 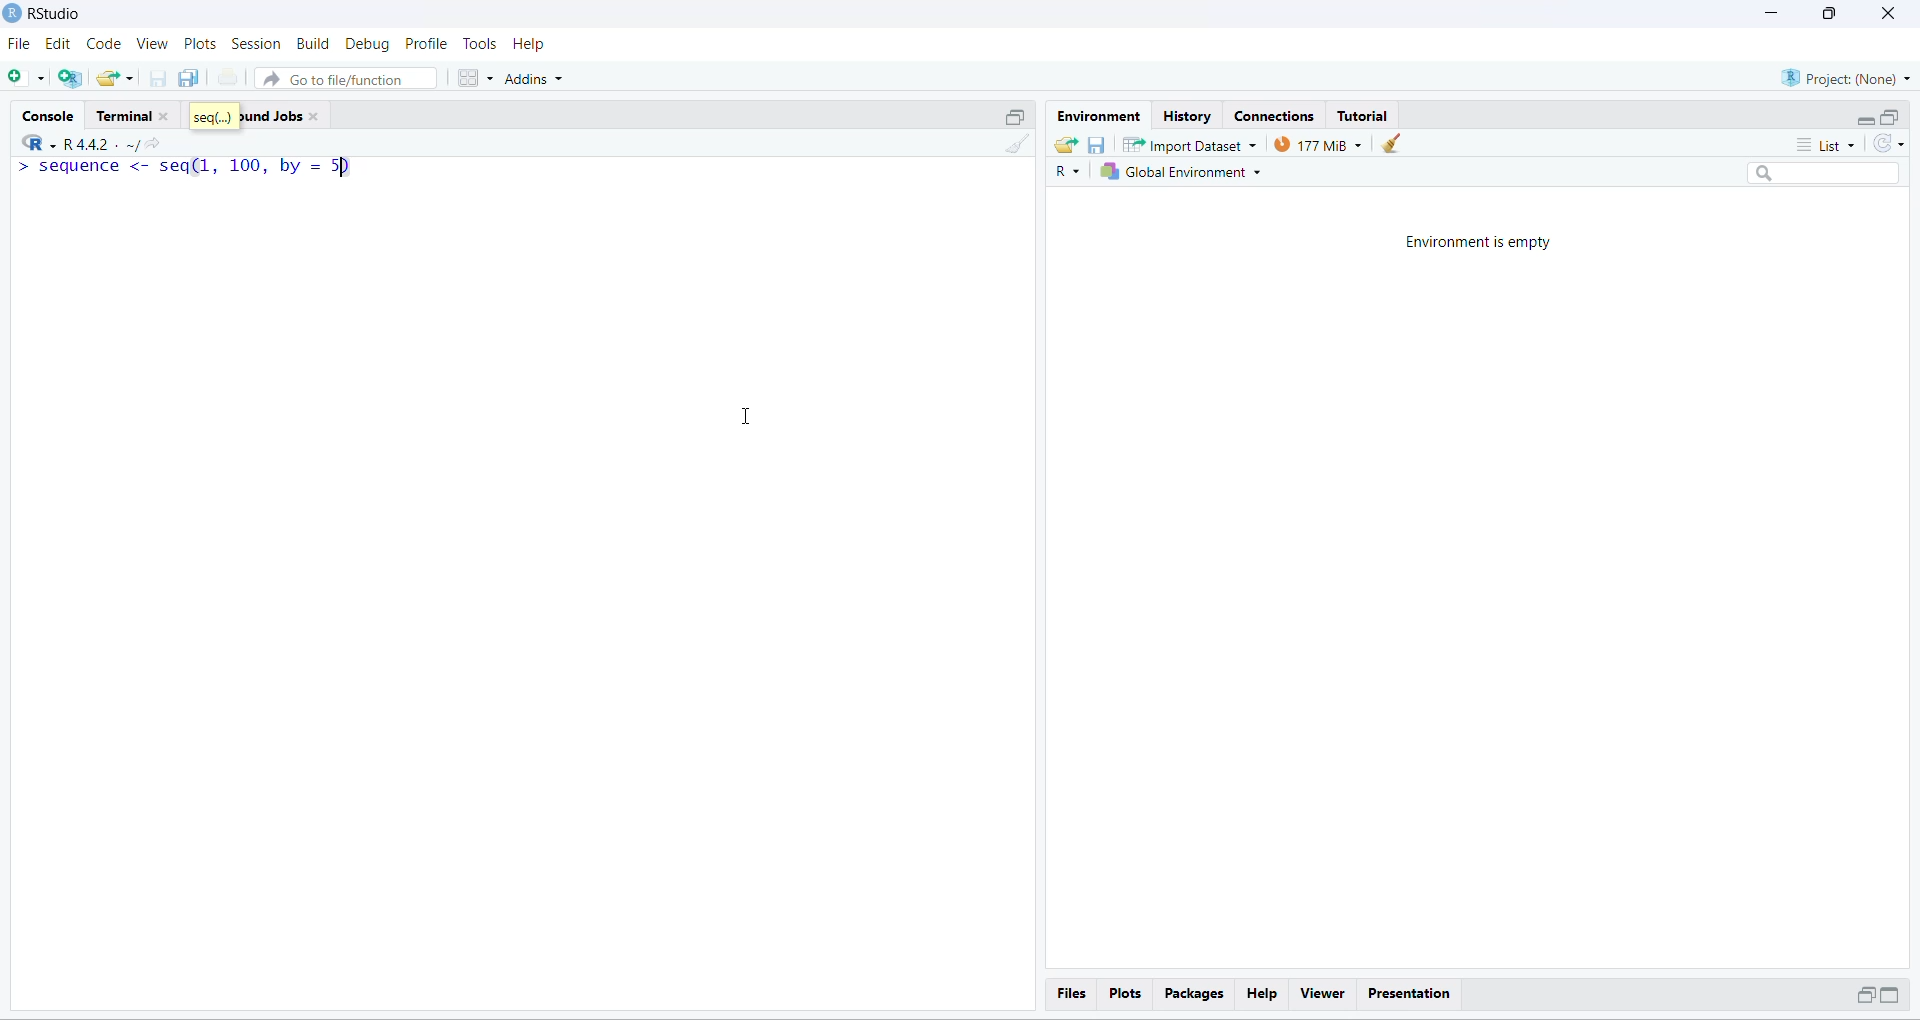 What do you see at coordinates (1185, 171) in the screenshot?
I see `global enviornment` at bounding box center [1185, 171].